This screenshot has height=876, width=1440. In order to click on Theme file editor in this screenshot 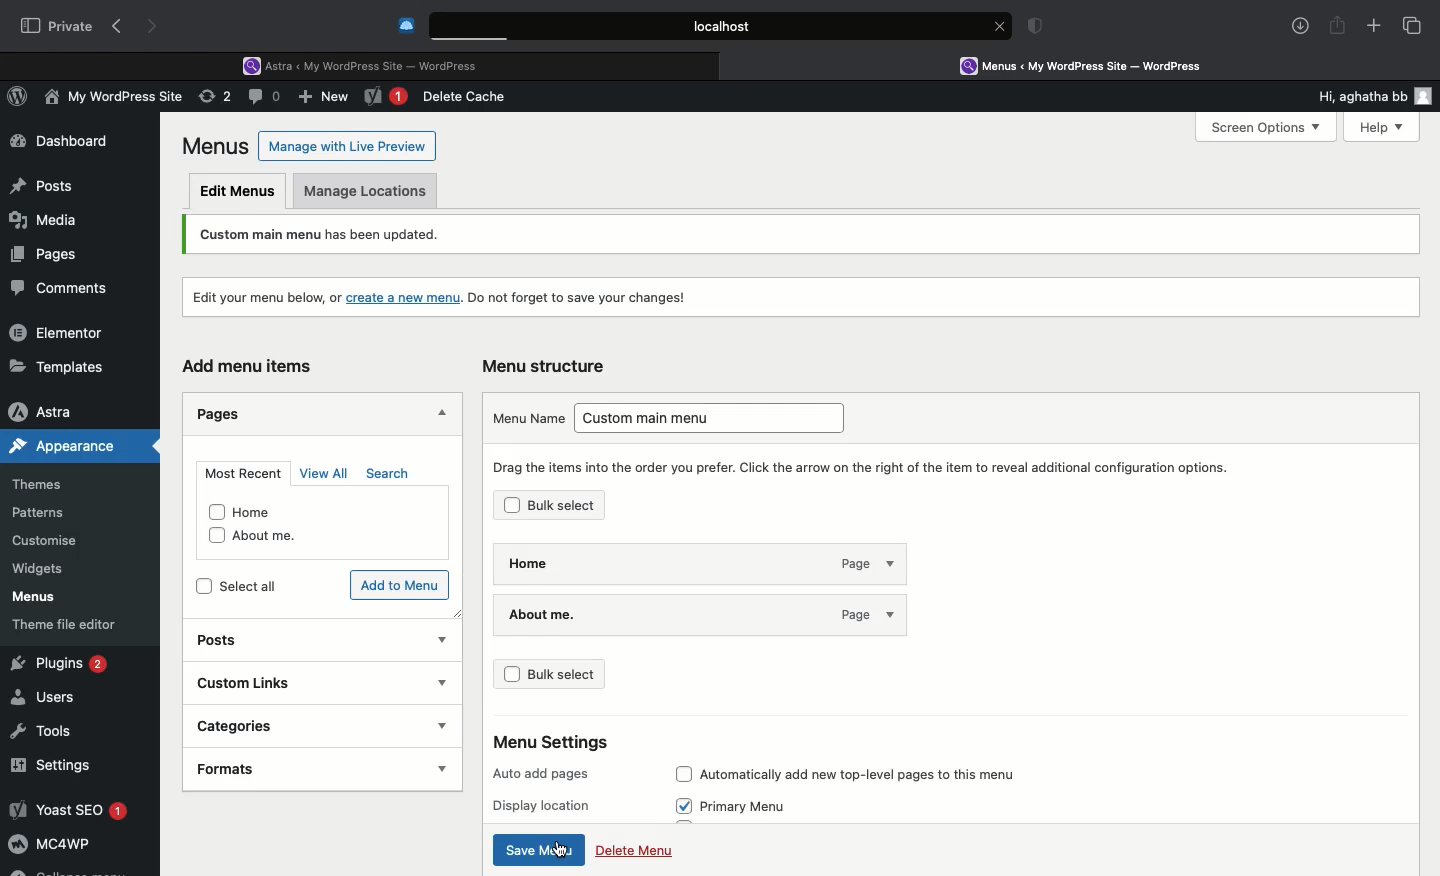, I will do `click(72, 624)`.